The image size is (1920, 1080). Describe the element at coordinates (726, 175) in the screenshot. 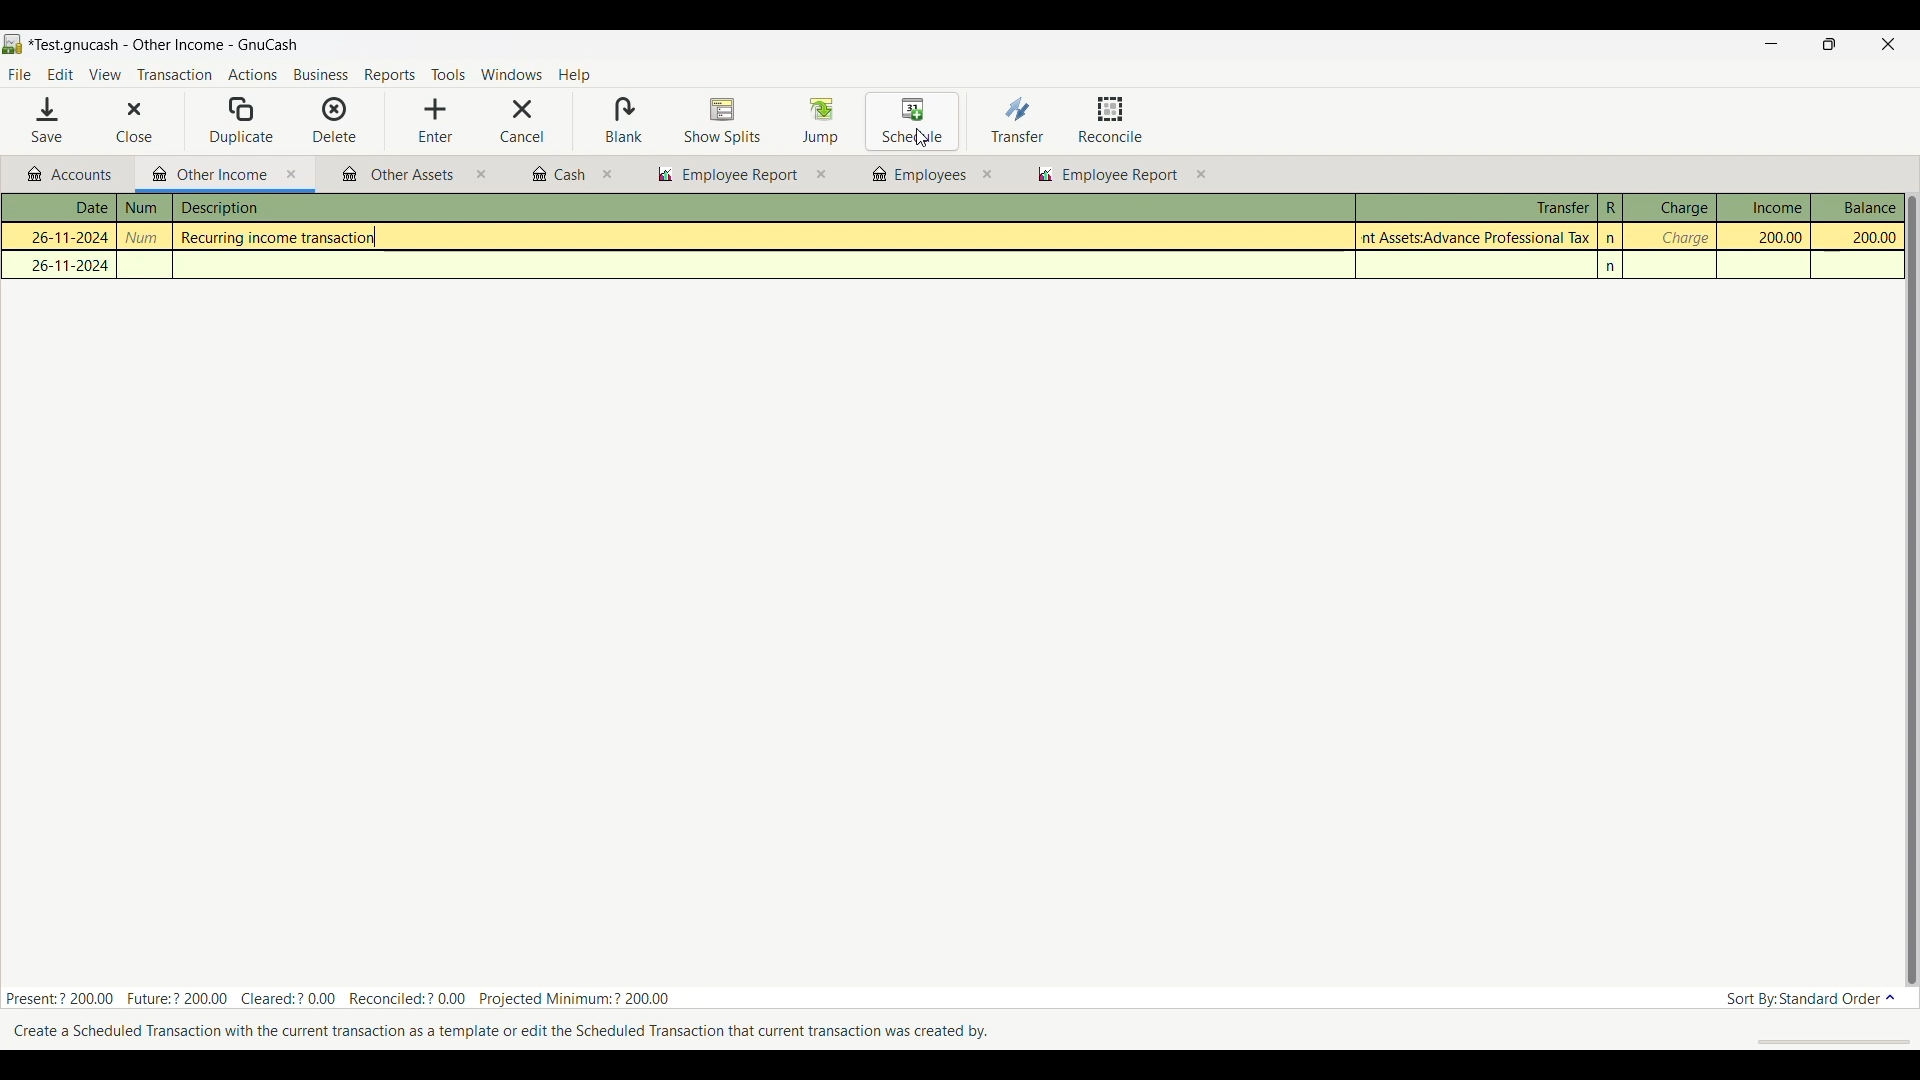

I see `employee report` at that location.